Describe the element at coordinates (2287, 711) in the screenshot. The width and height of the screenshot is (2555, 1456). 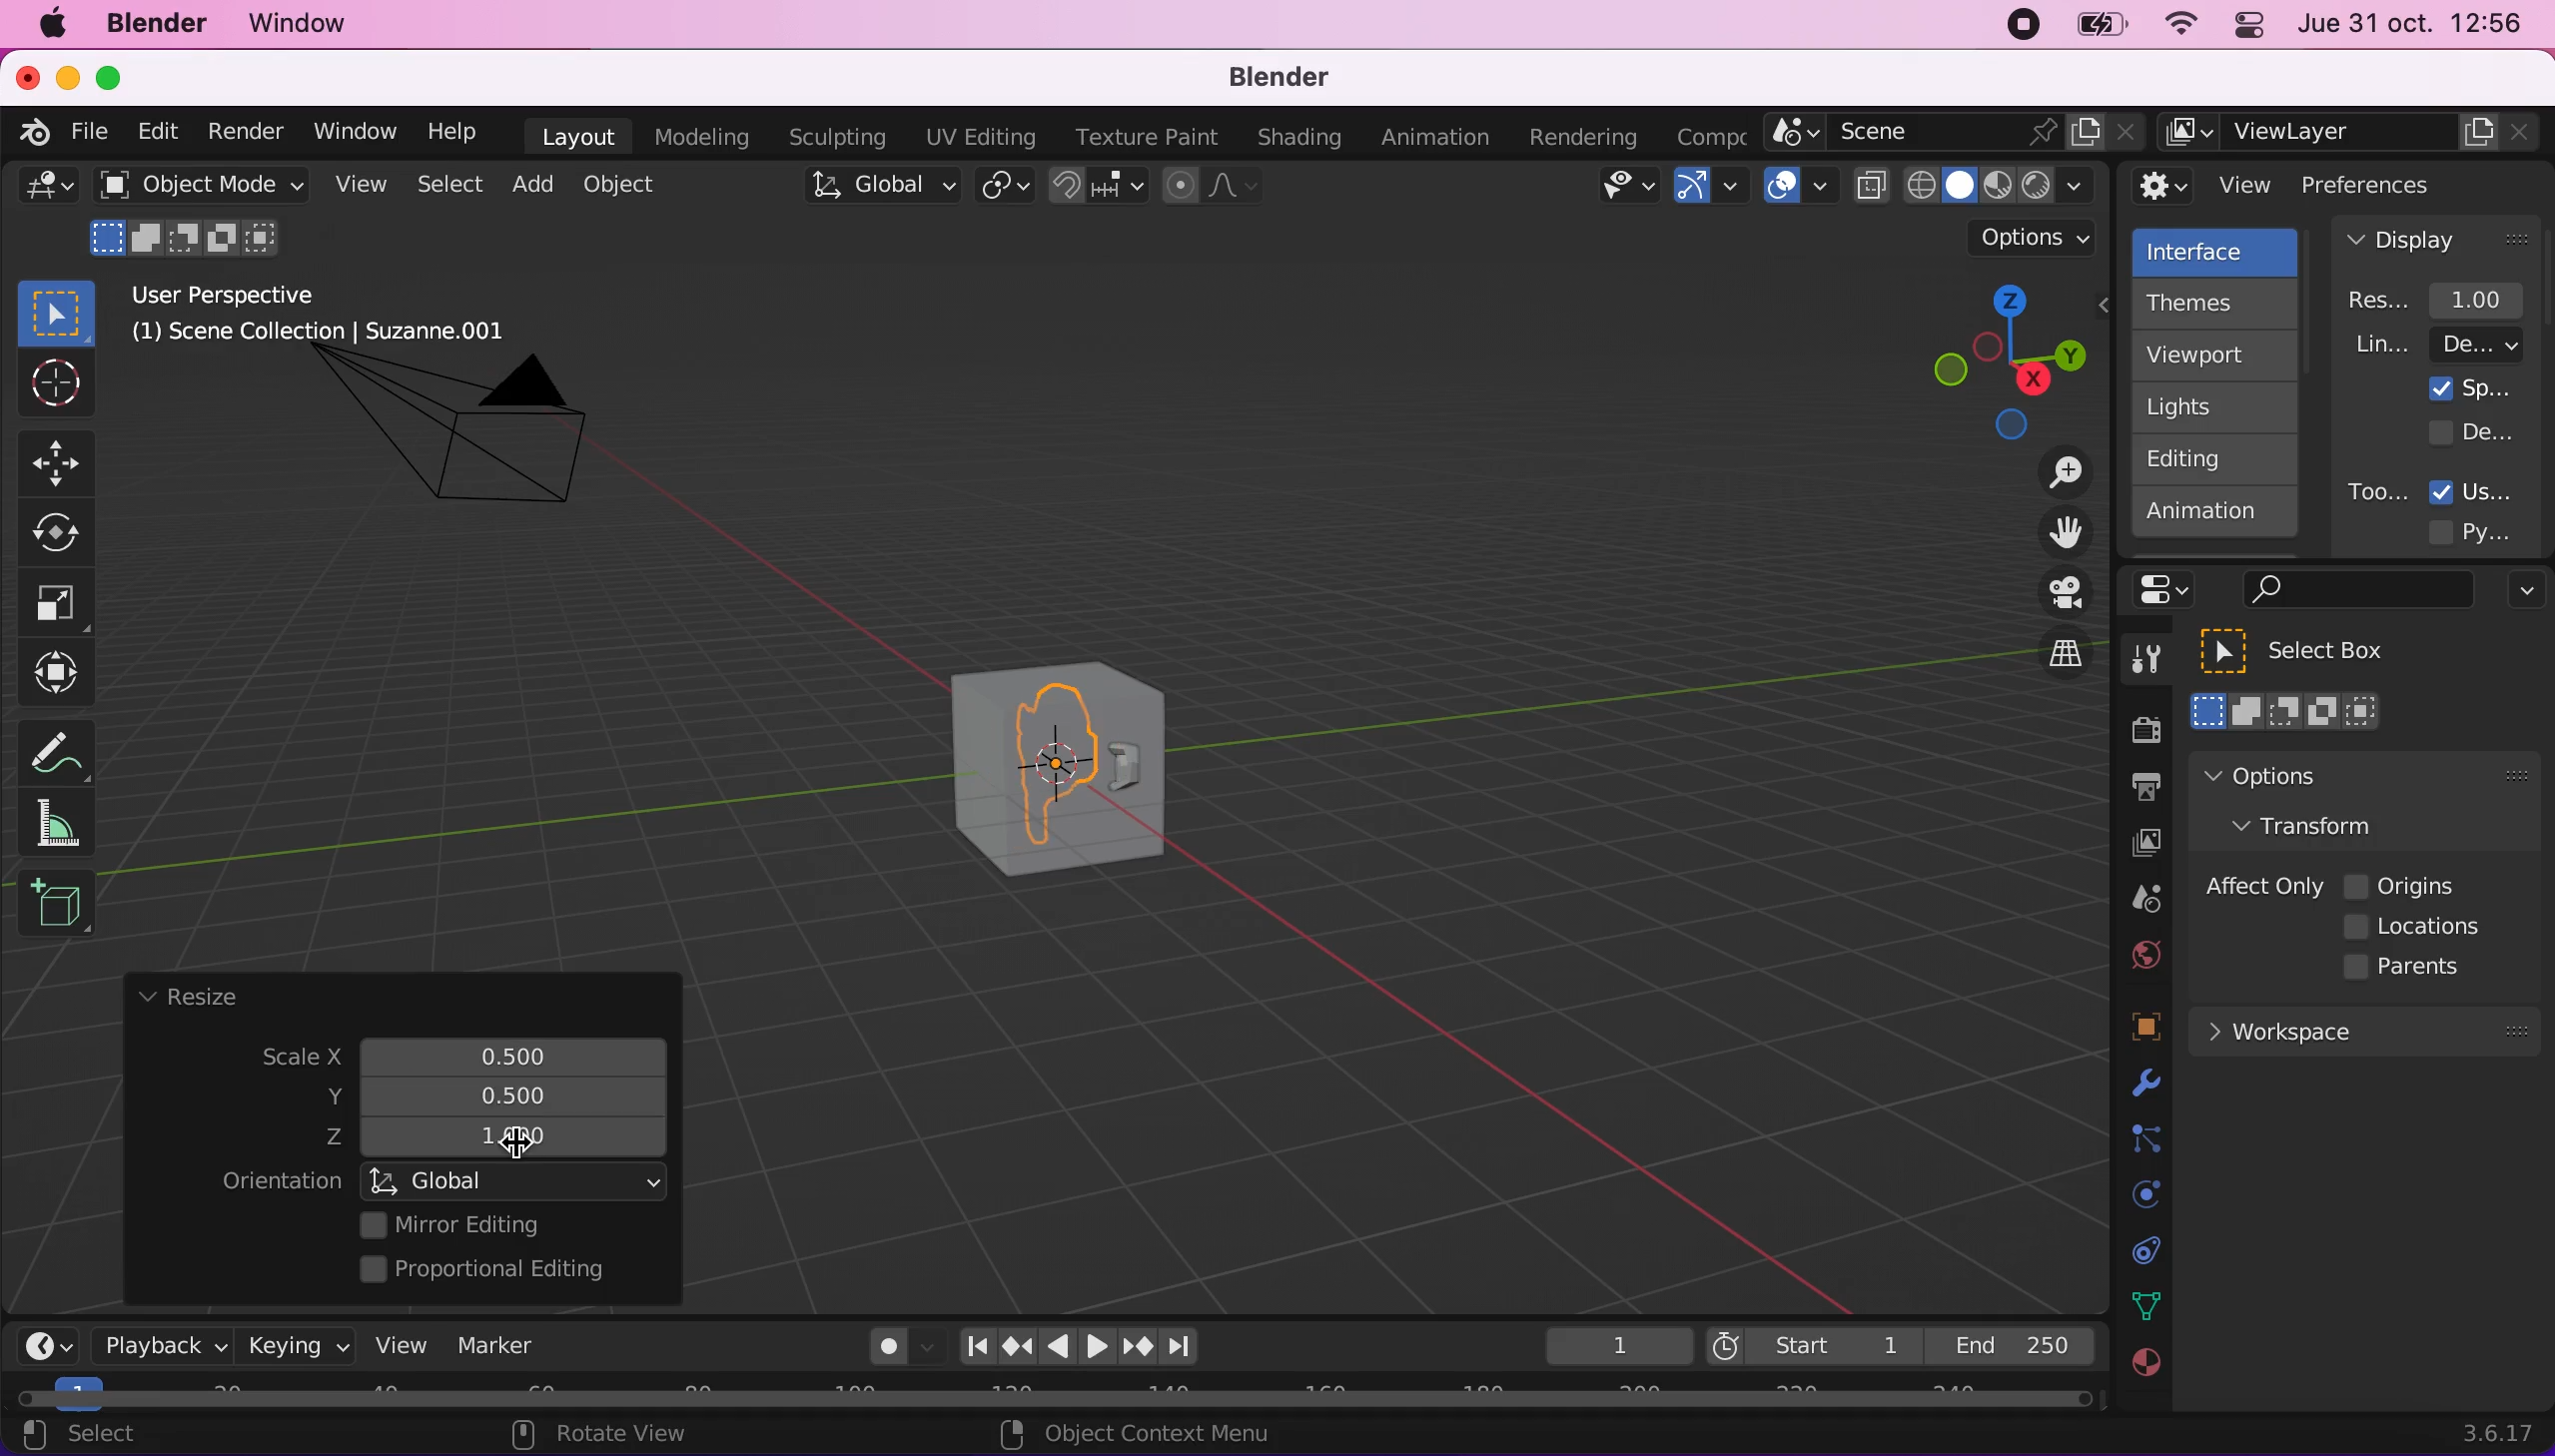
I see `select box mode` at that location.